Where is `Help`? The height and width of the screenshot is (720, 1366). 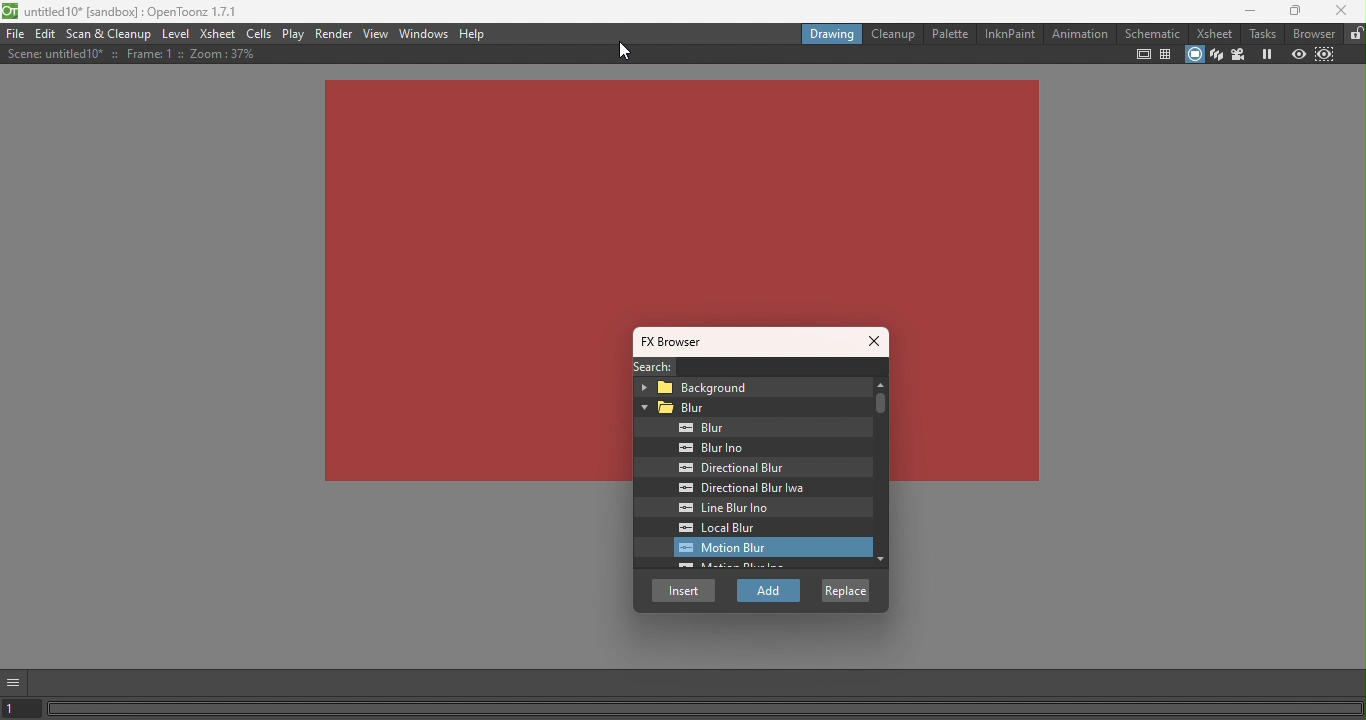
Help is located at coordinates (472, 34).